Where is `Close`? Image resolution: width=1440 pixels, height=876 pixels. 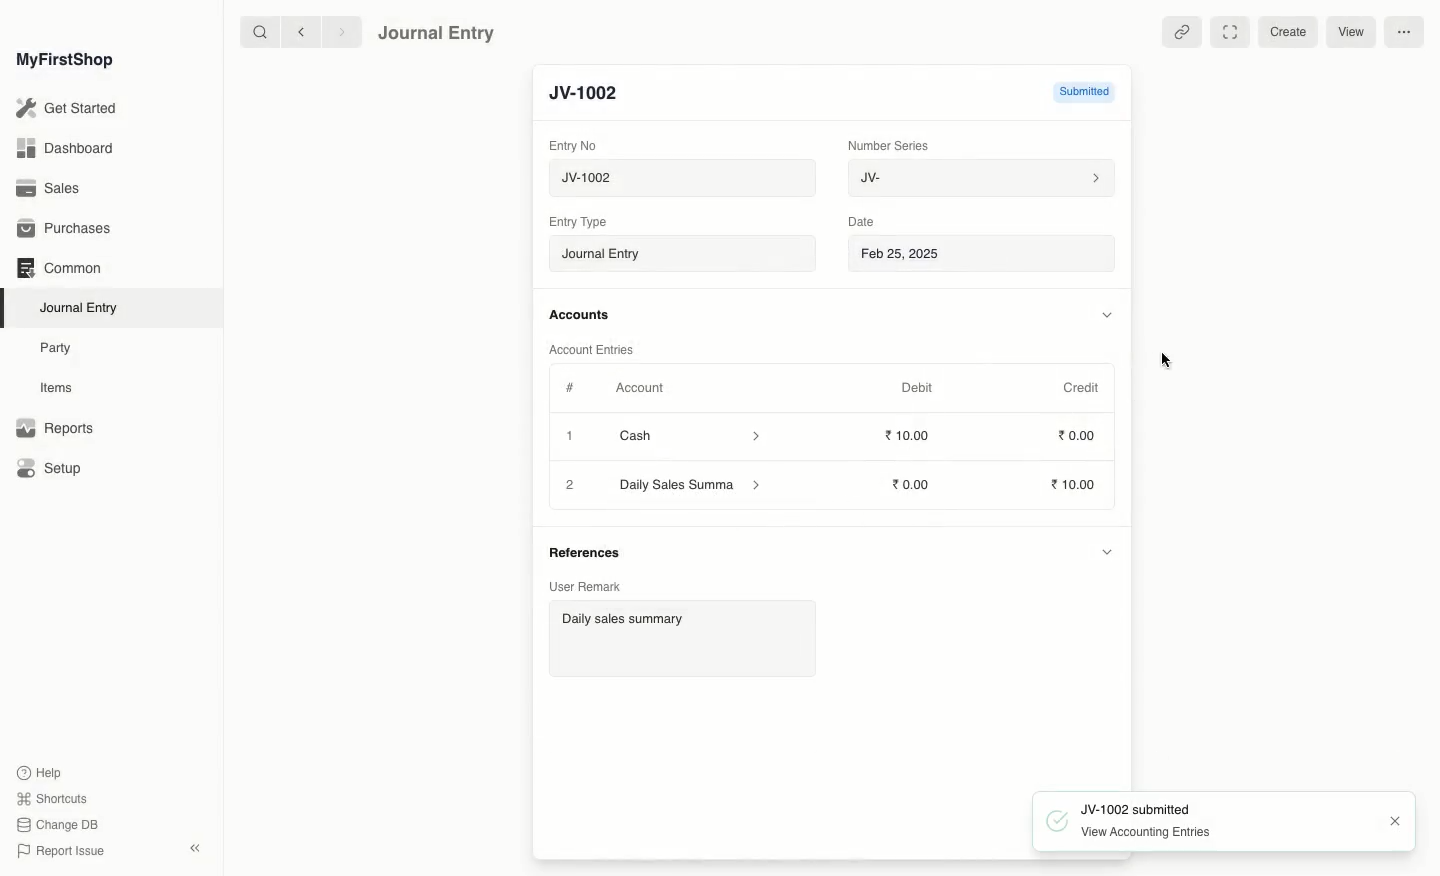
Close is located at coordinates (571, 485).